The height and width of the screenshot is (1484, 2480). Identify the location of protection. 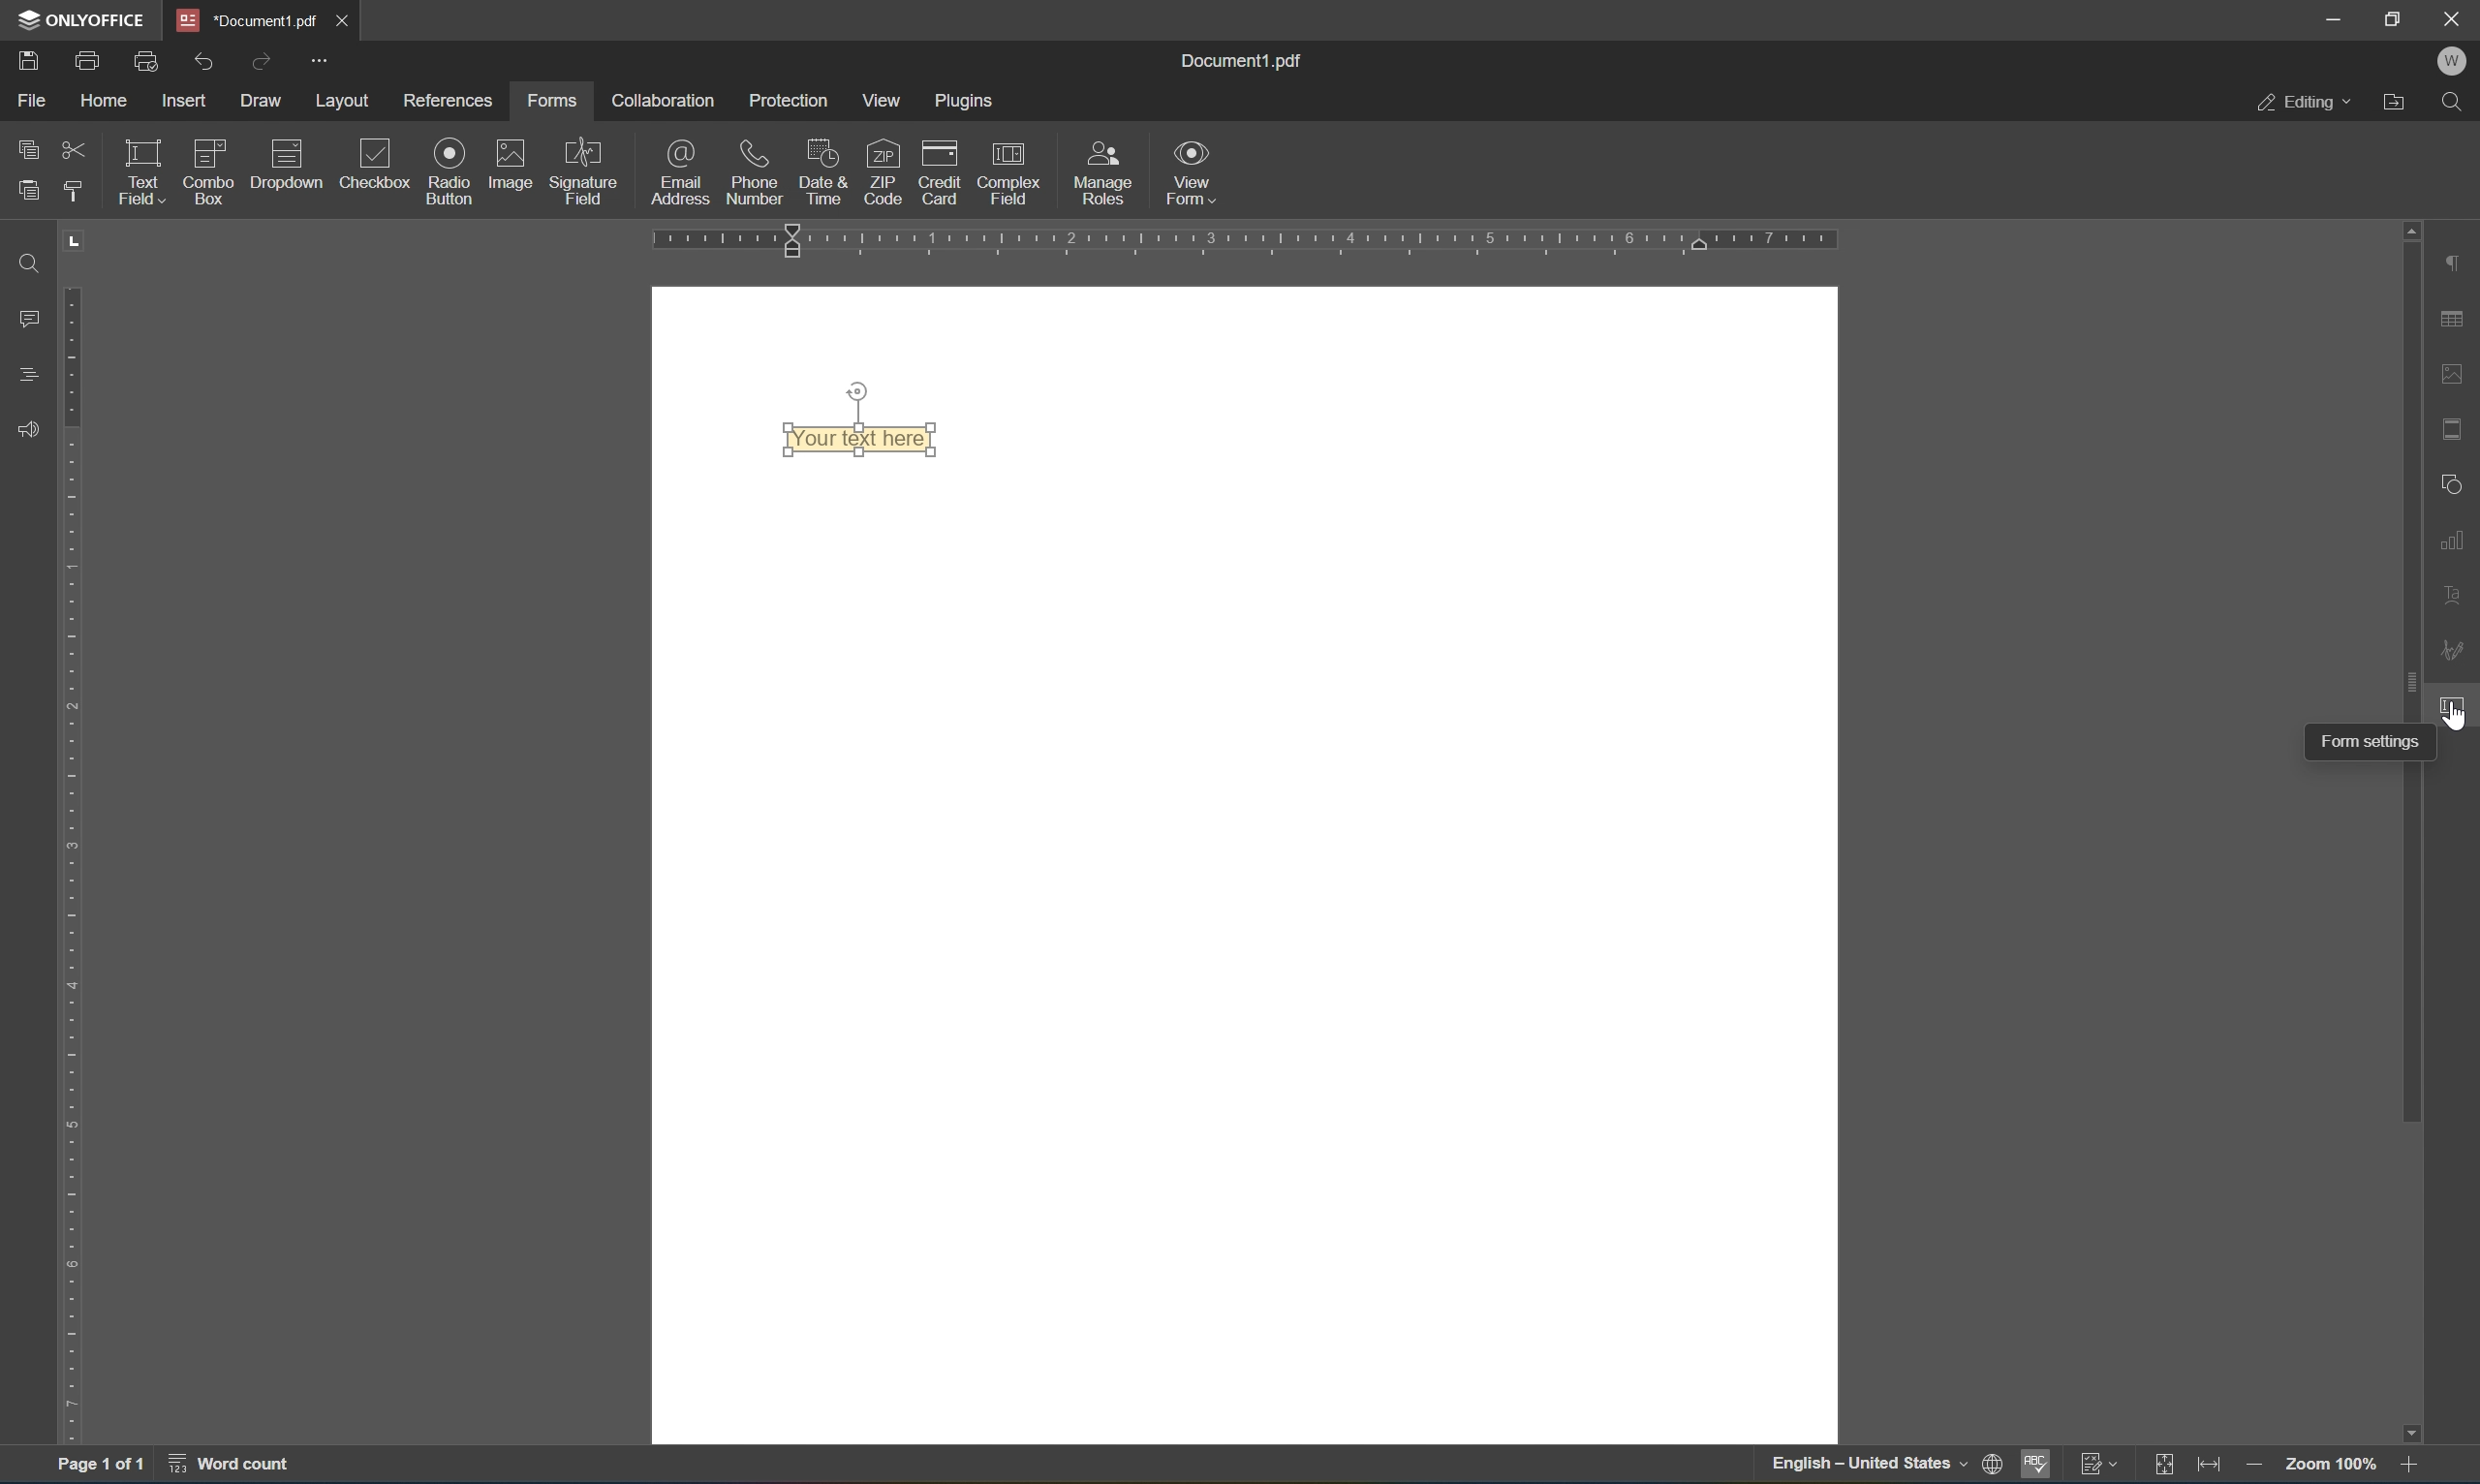
(795, 100).